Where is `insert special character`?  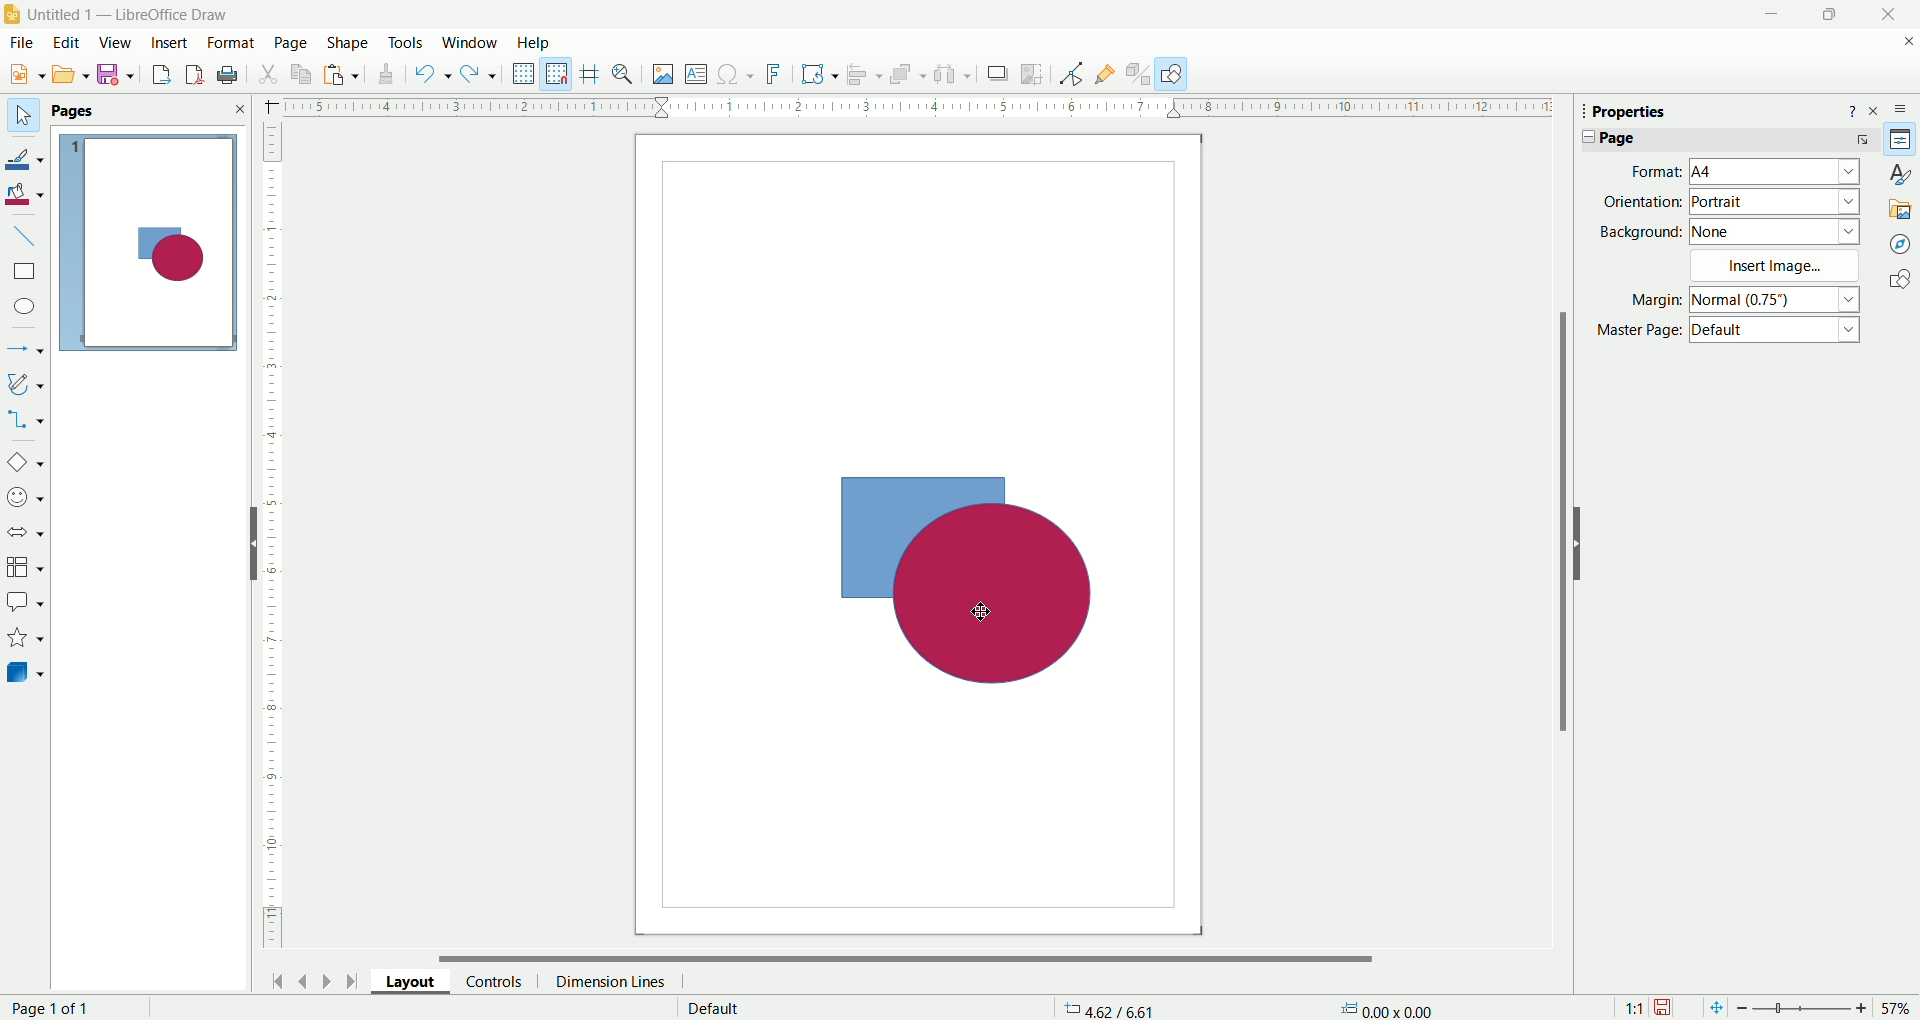 insert special character is located at coordinates (737, 75).